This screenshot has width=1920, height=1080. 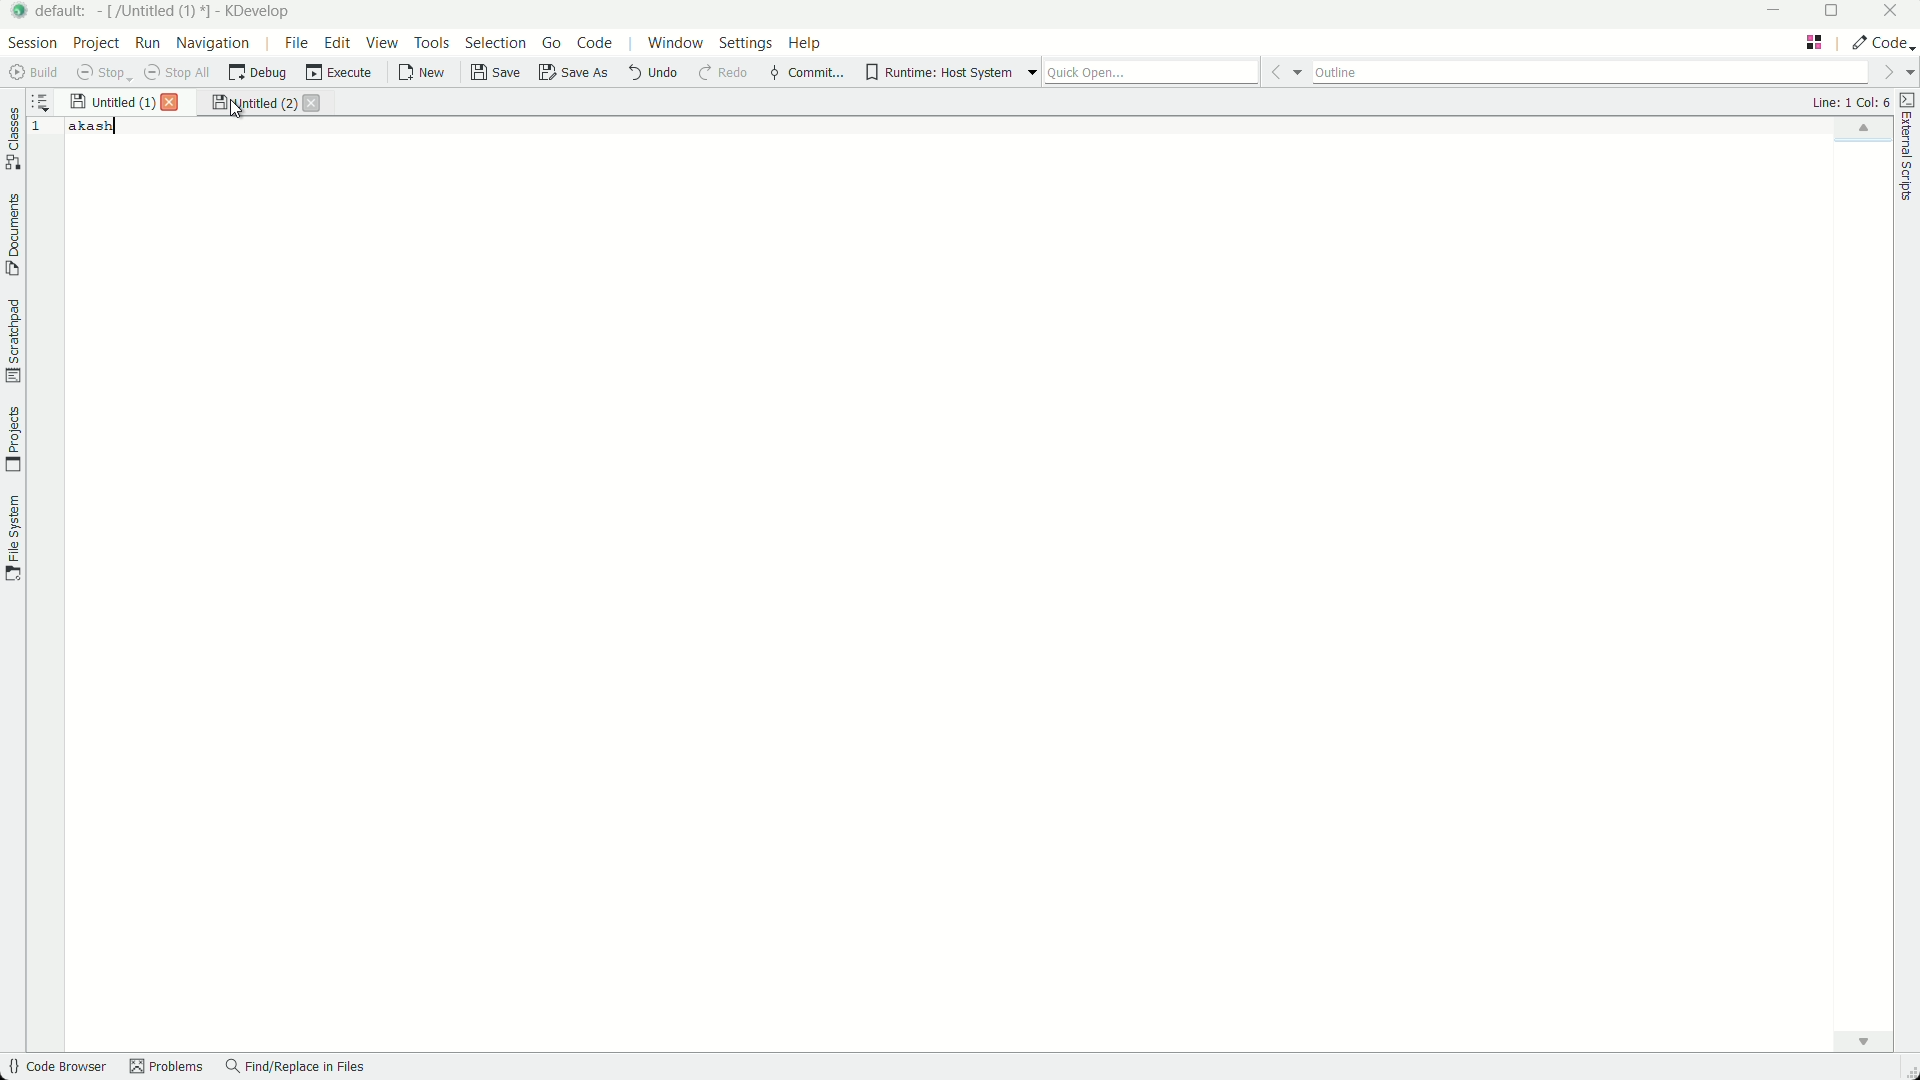 What do you see at coordinates (94, 128) in the screenshot?
I see `akash` at bounding box center [94, 128].